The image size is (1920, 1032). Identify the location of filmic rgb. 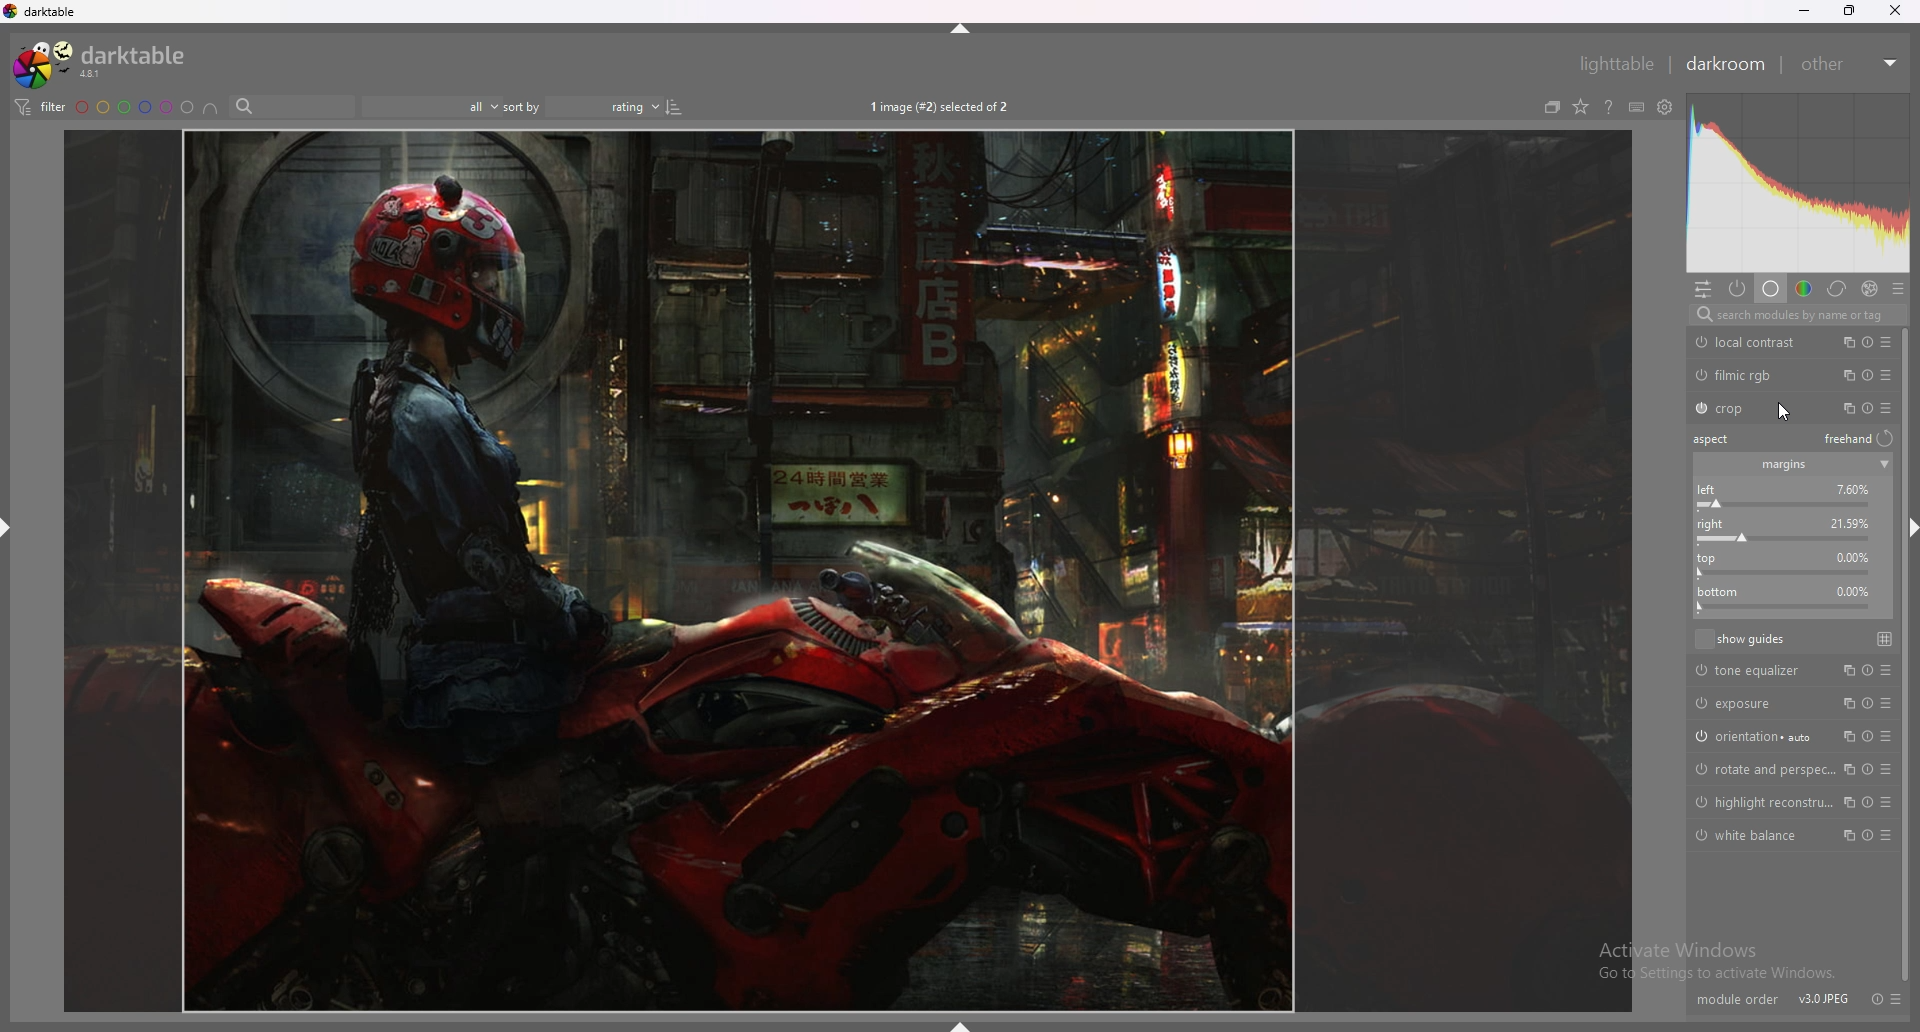
(1752, 375).